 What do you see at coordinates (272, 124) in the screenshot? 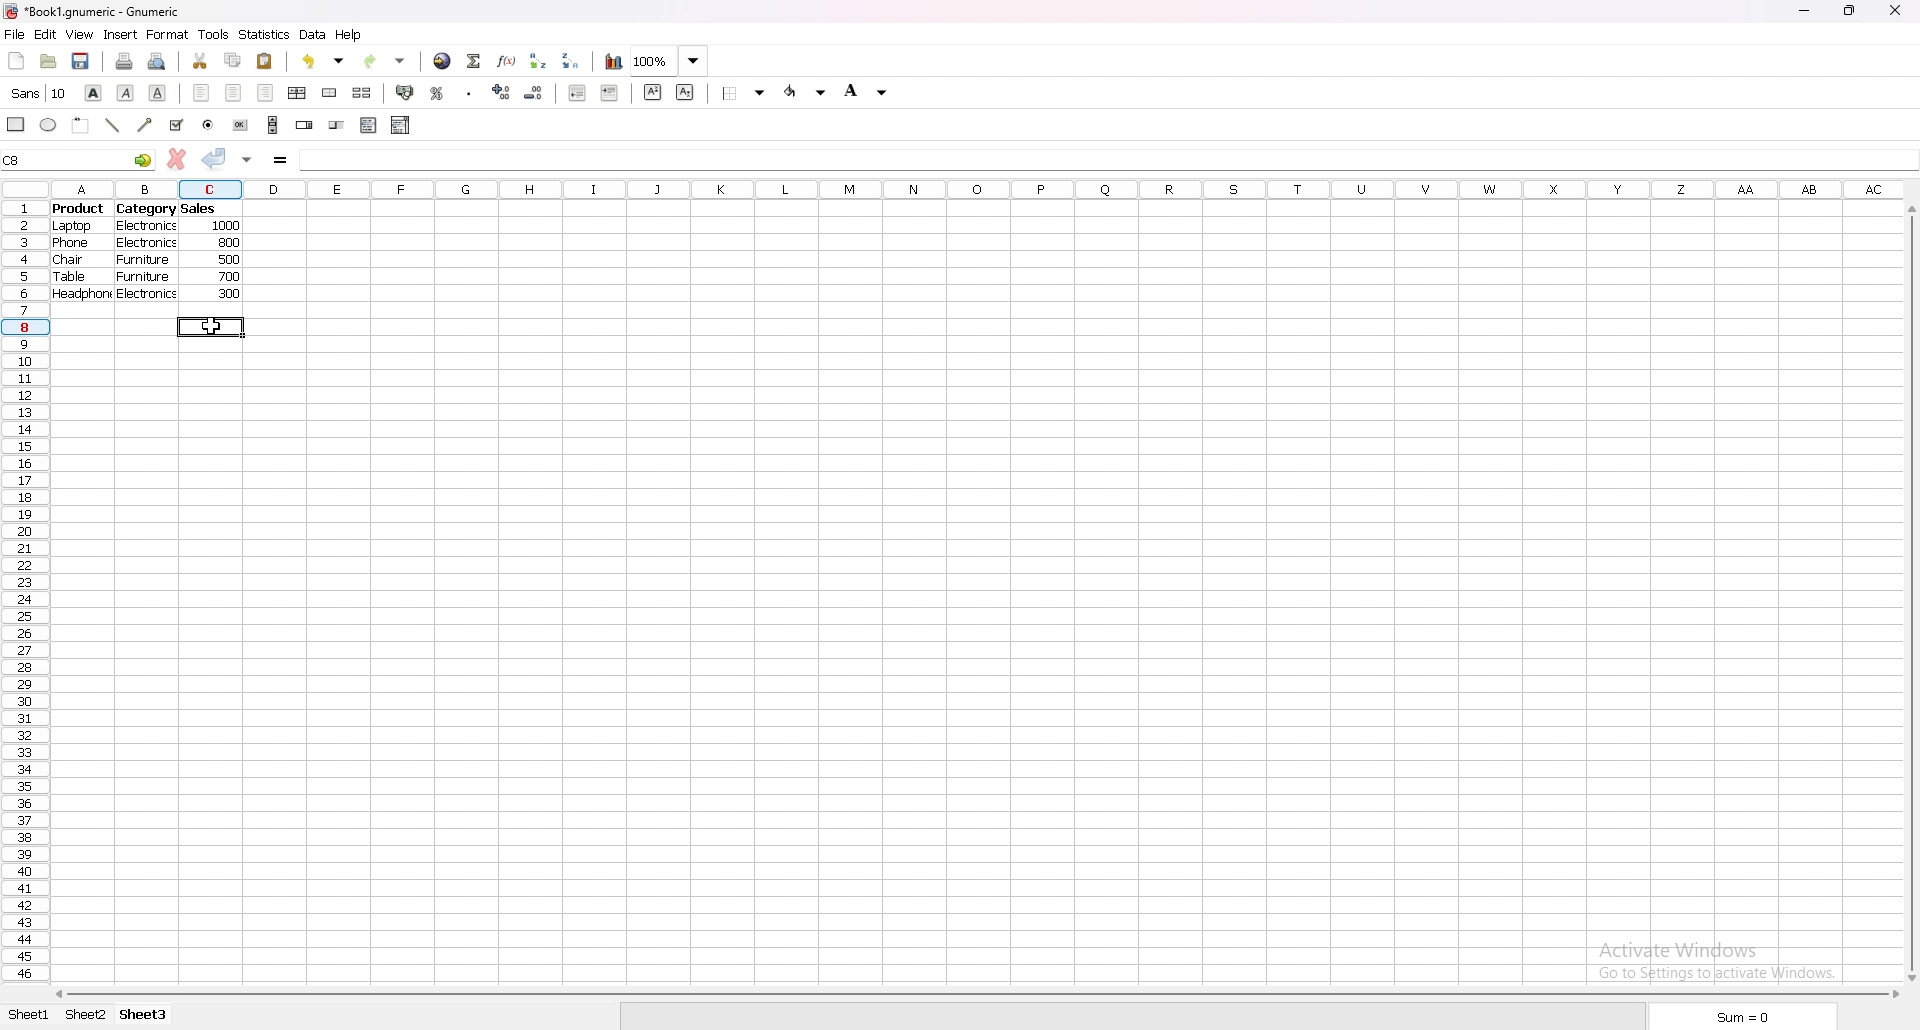
I see `scroll bar` at bounding box center [272, 124].